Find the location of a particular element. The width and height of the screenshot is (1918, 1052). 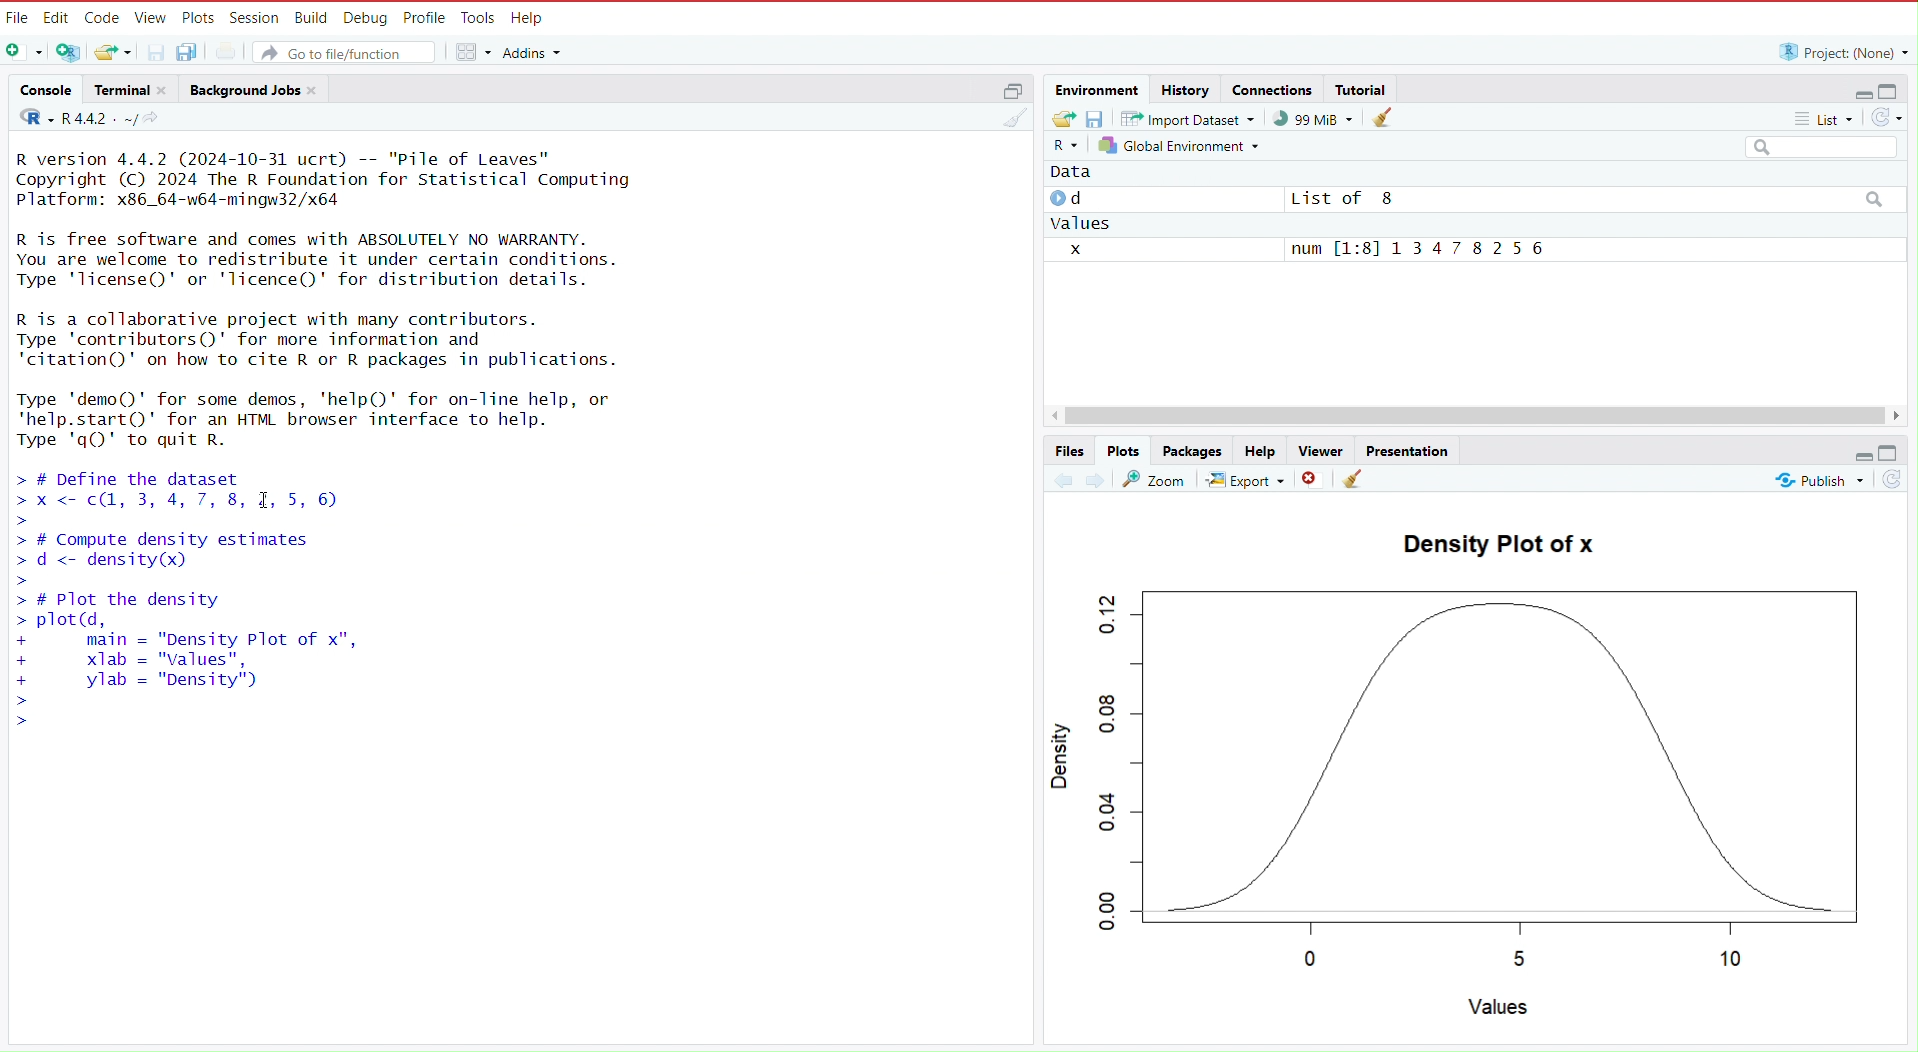

console is located at coordinates (40, 87).